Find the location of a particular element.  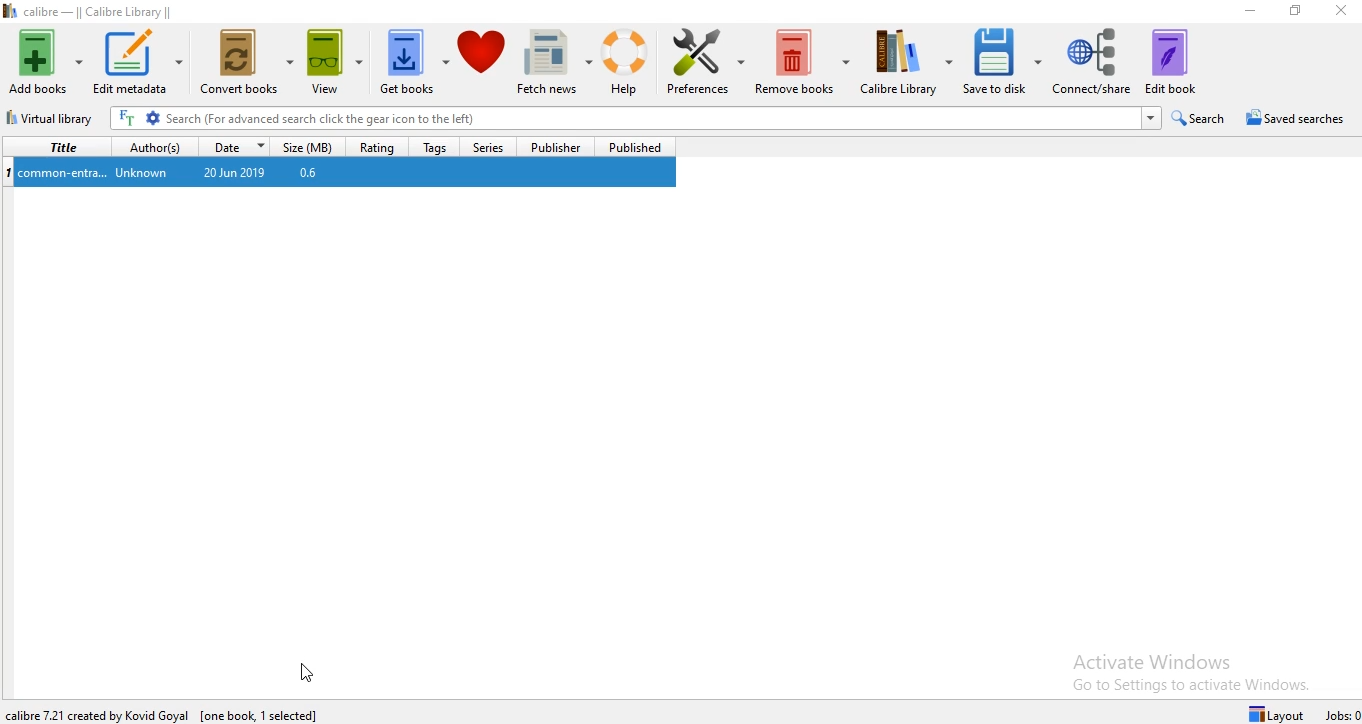

Remove books is located at coordinates (803, 63).